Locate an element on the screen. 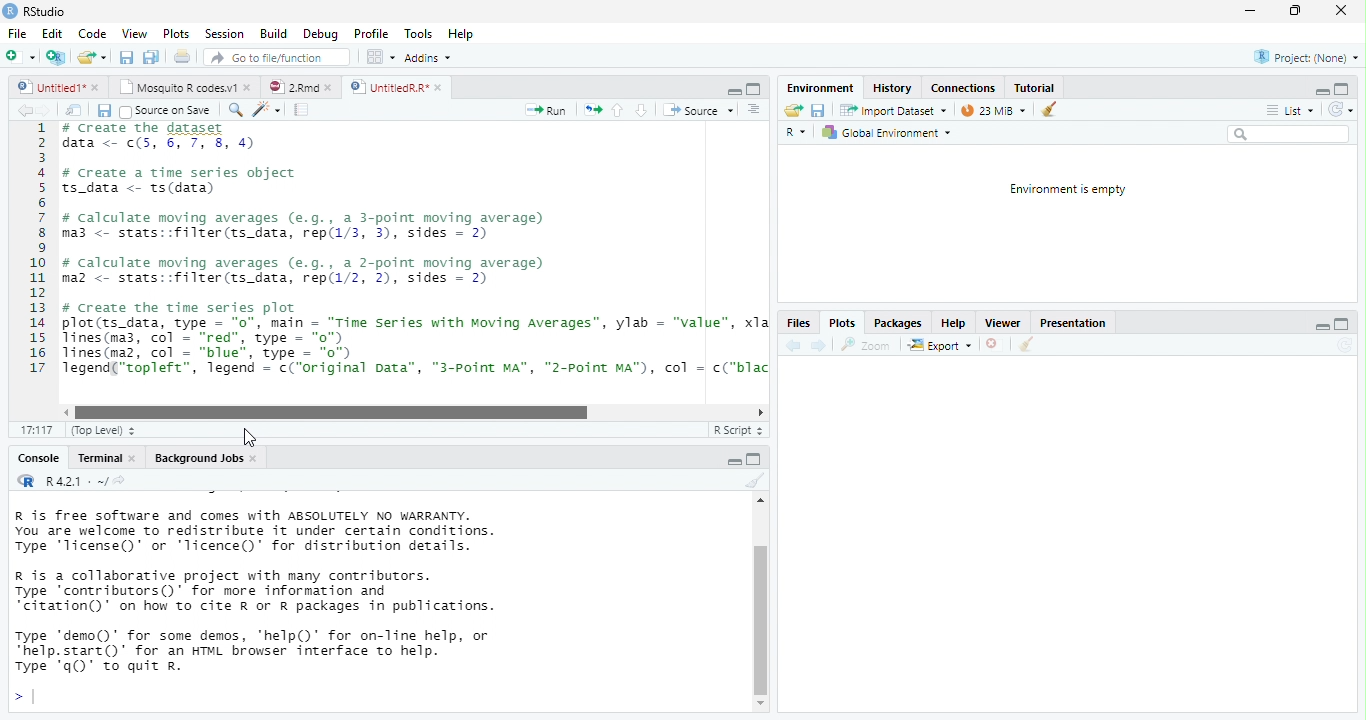 The width and height of the screenshot is (1366, 720). close is located at coordinates (1340, 11).